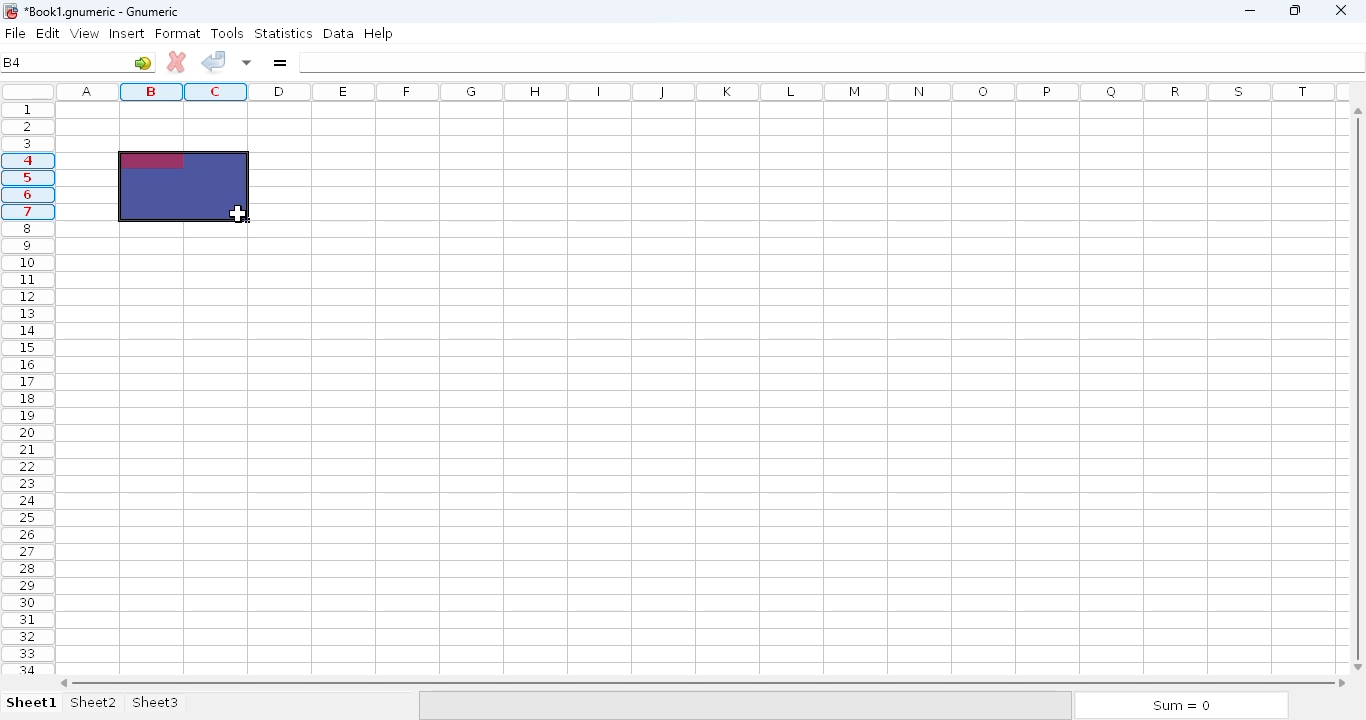  What do you see at coordinates (31, 702) in the screenshot?
I see `sheet 1` at bounding box center [31, 702].